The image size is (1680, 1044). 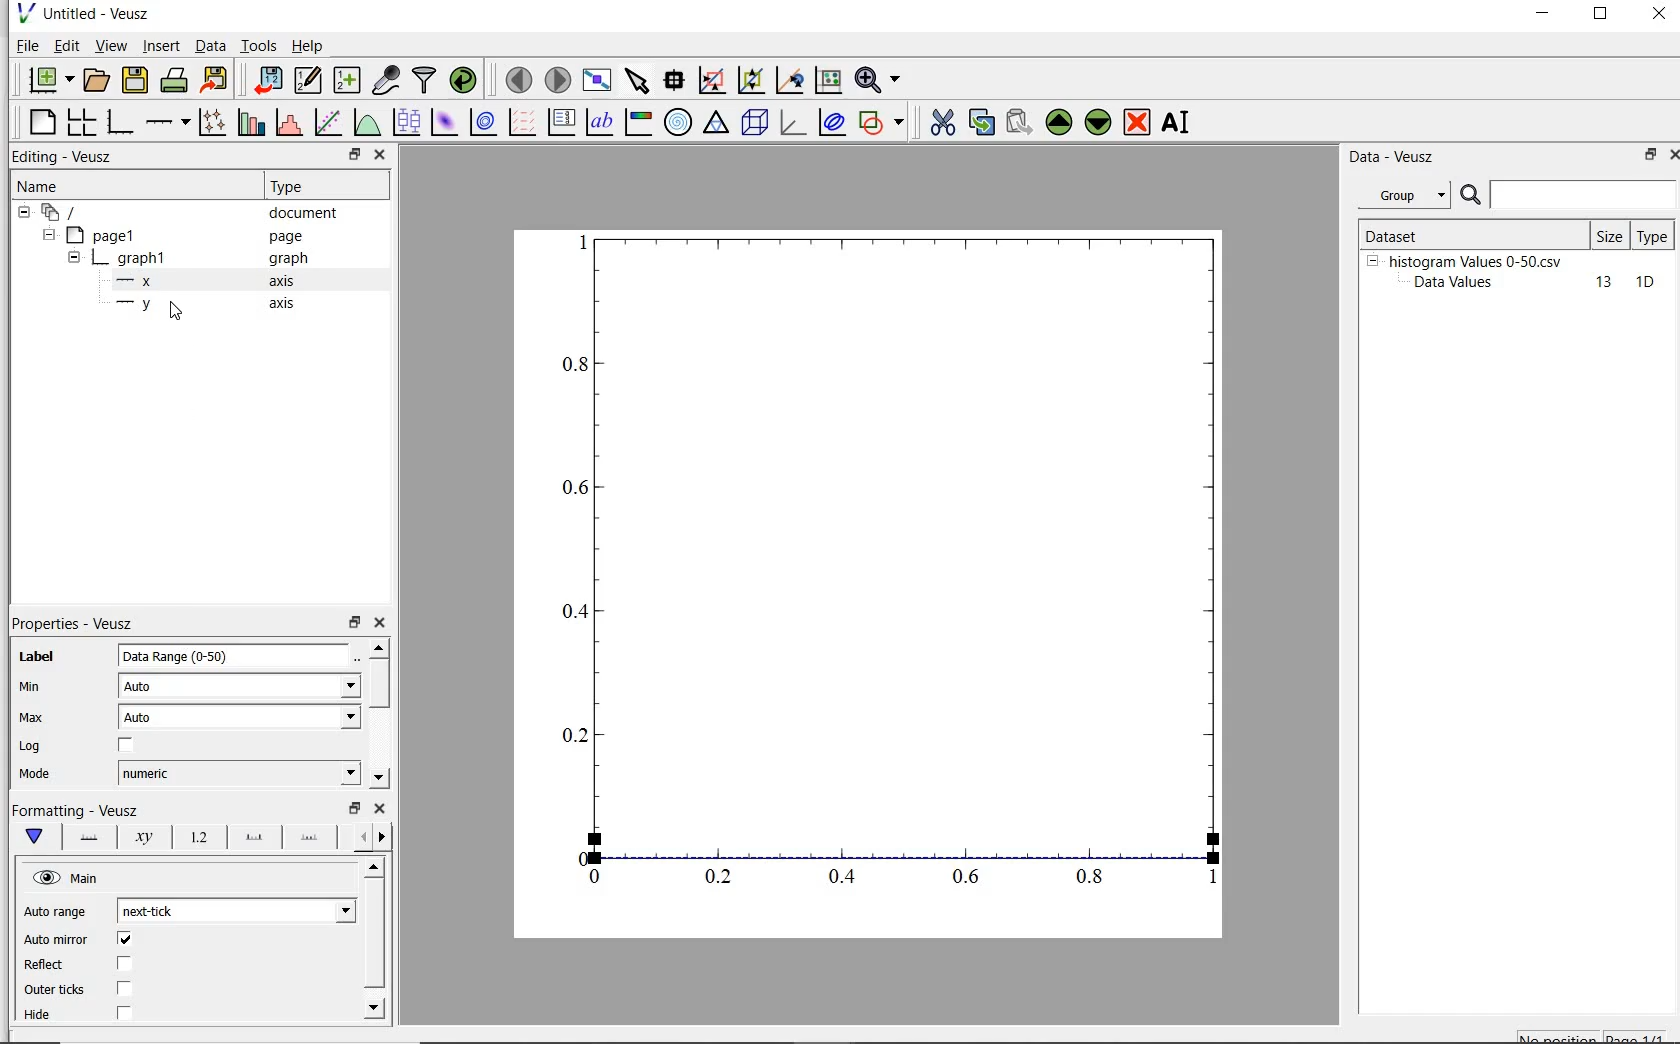 I want to click on move up, so click(x=375, y=866).